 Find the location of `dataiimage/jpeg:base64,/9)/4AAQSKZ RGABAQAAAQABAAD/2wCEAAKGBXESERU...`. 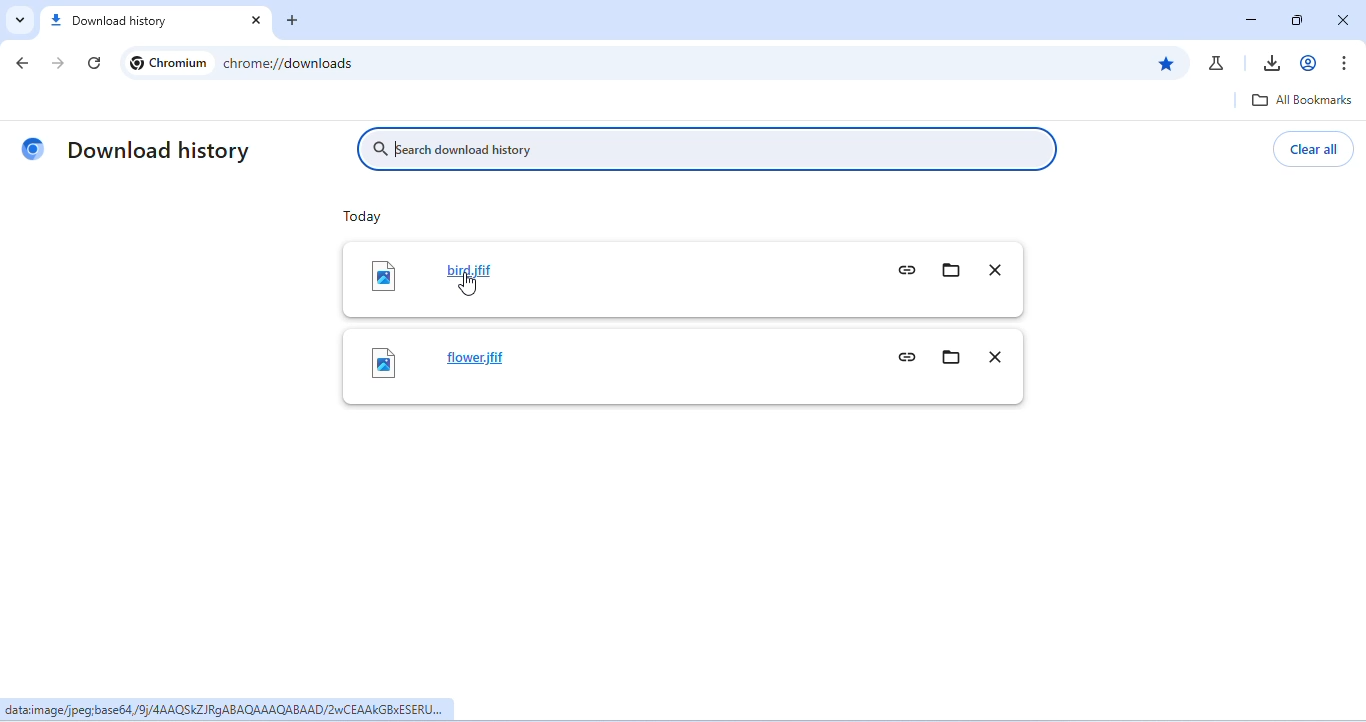

dataiimage/jpeg:base64,/9)/4AAQSKZ RGABAQAAAQABAAD/2wCEAAKGBXESERU... is located at coordinates (231, 711).